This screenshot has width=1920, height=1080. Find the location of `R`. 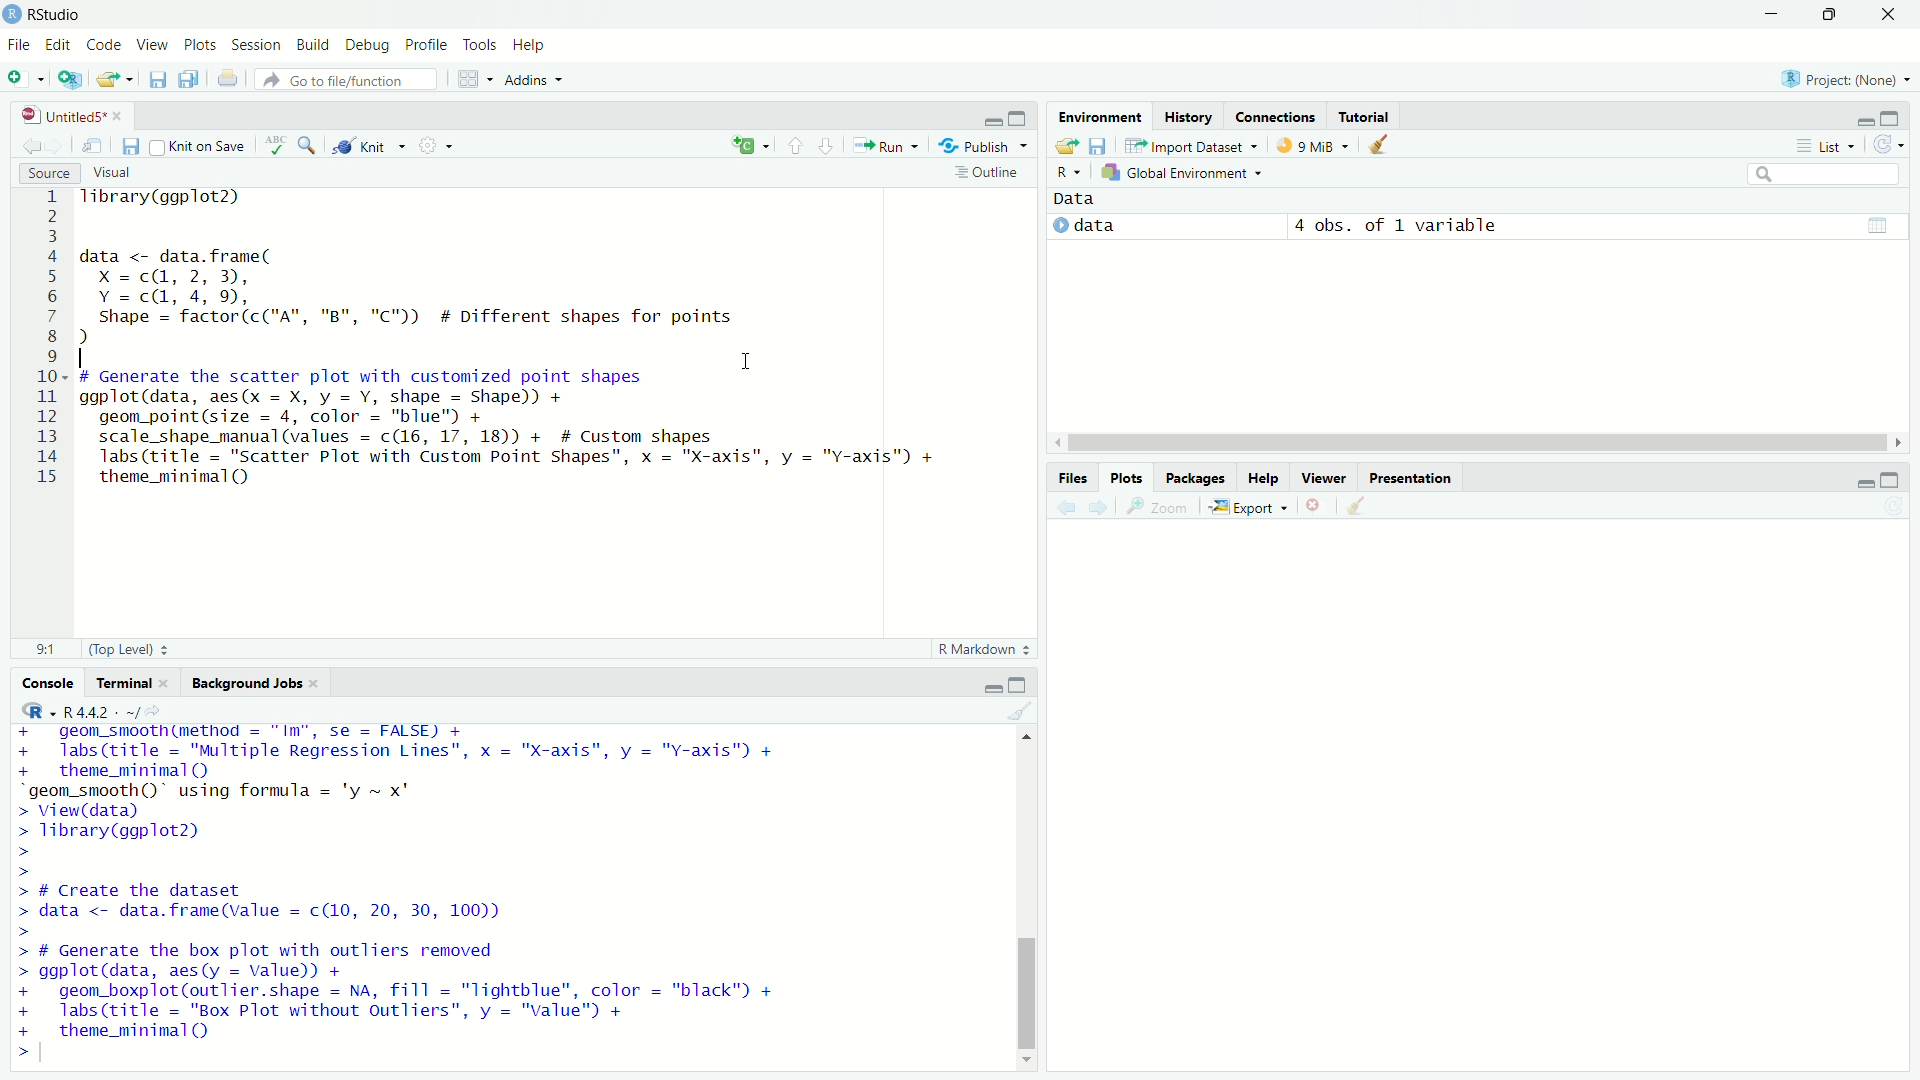

R is located at coordinates (37, 711).